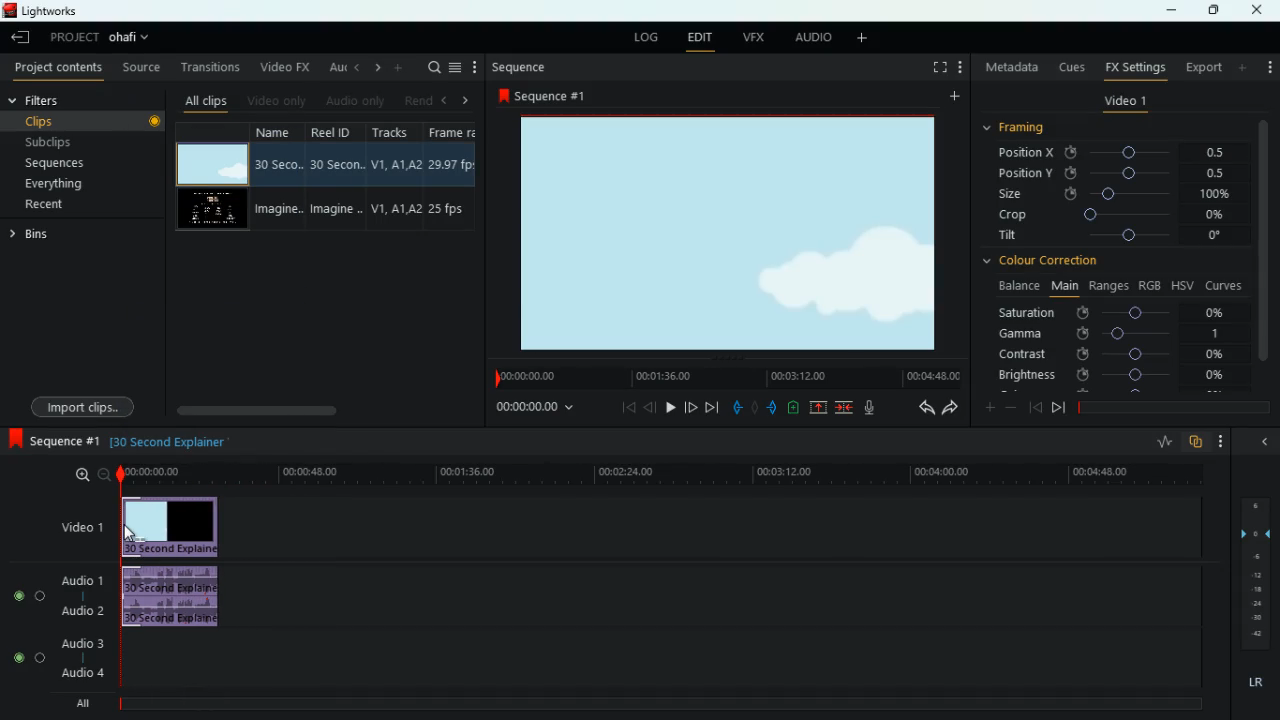 The image size is (1280, 720). Describe the element at coordinates (1112, 151) in the screenshot. I see `position x` at that location.